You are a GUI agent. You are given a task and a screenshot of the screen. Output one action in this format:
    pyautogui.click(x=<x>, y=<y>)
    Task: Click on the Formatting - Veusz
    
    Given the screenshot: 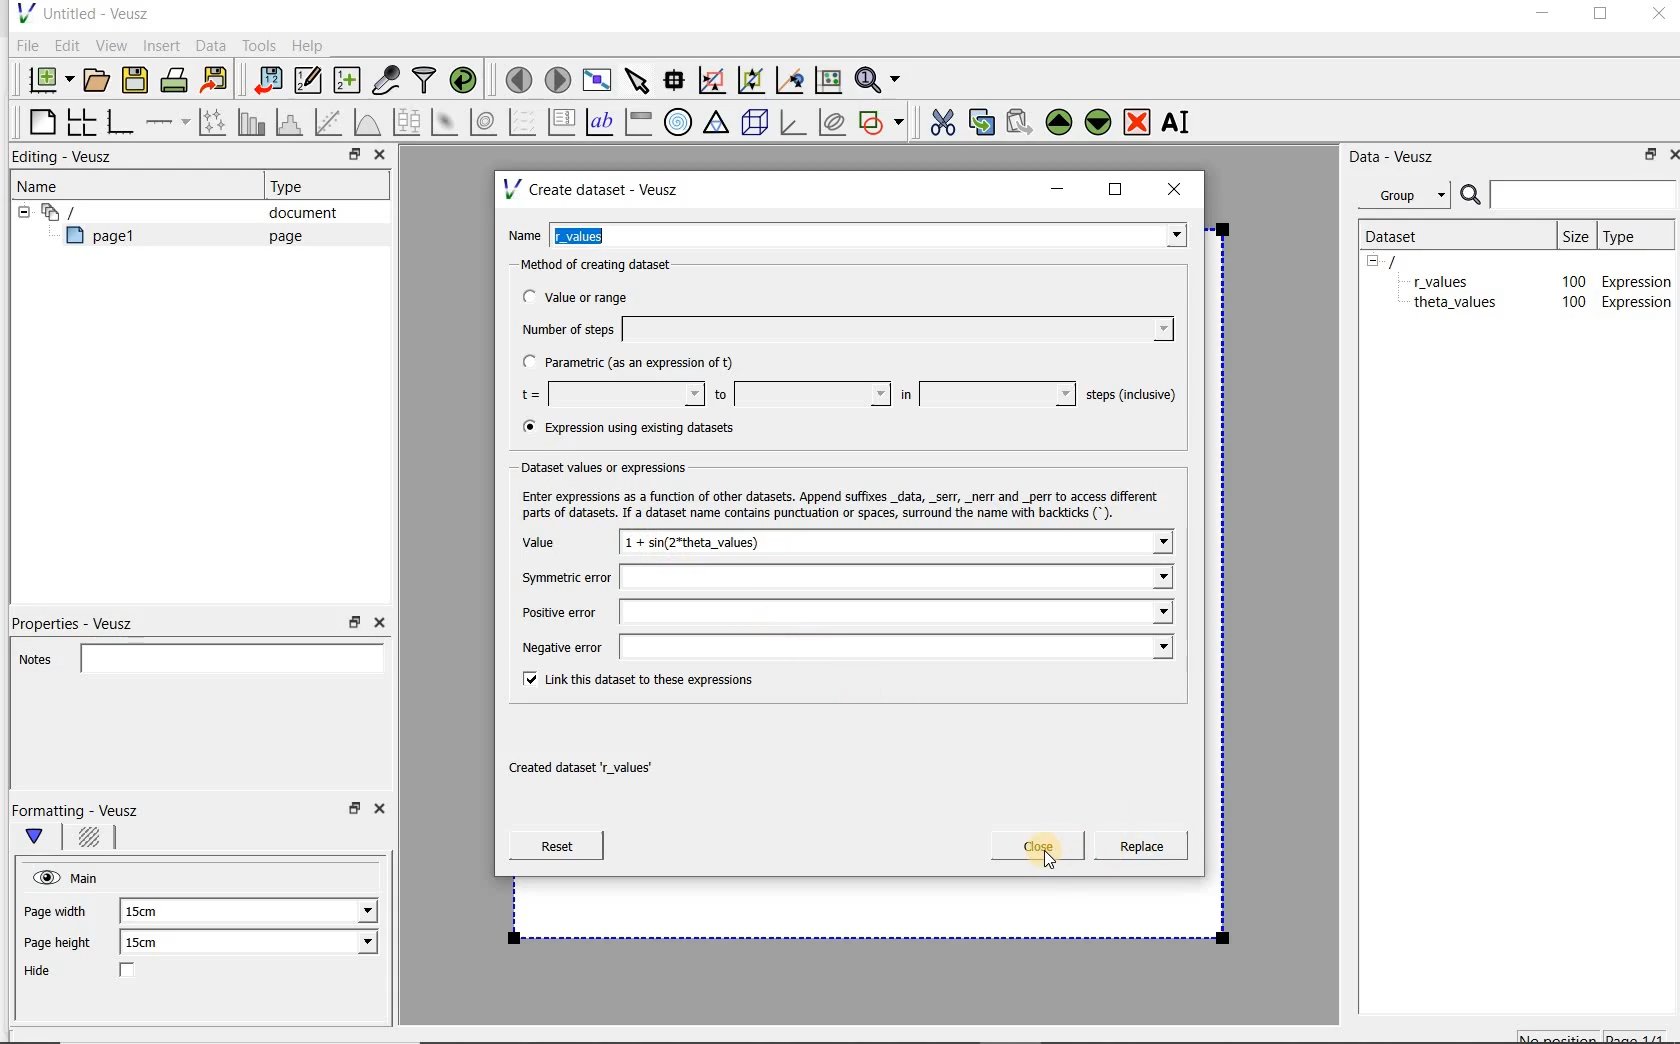 What is the action you would take?
    pyautogui.click(x=78, y=810)
    